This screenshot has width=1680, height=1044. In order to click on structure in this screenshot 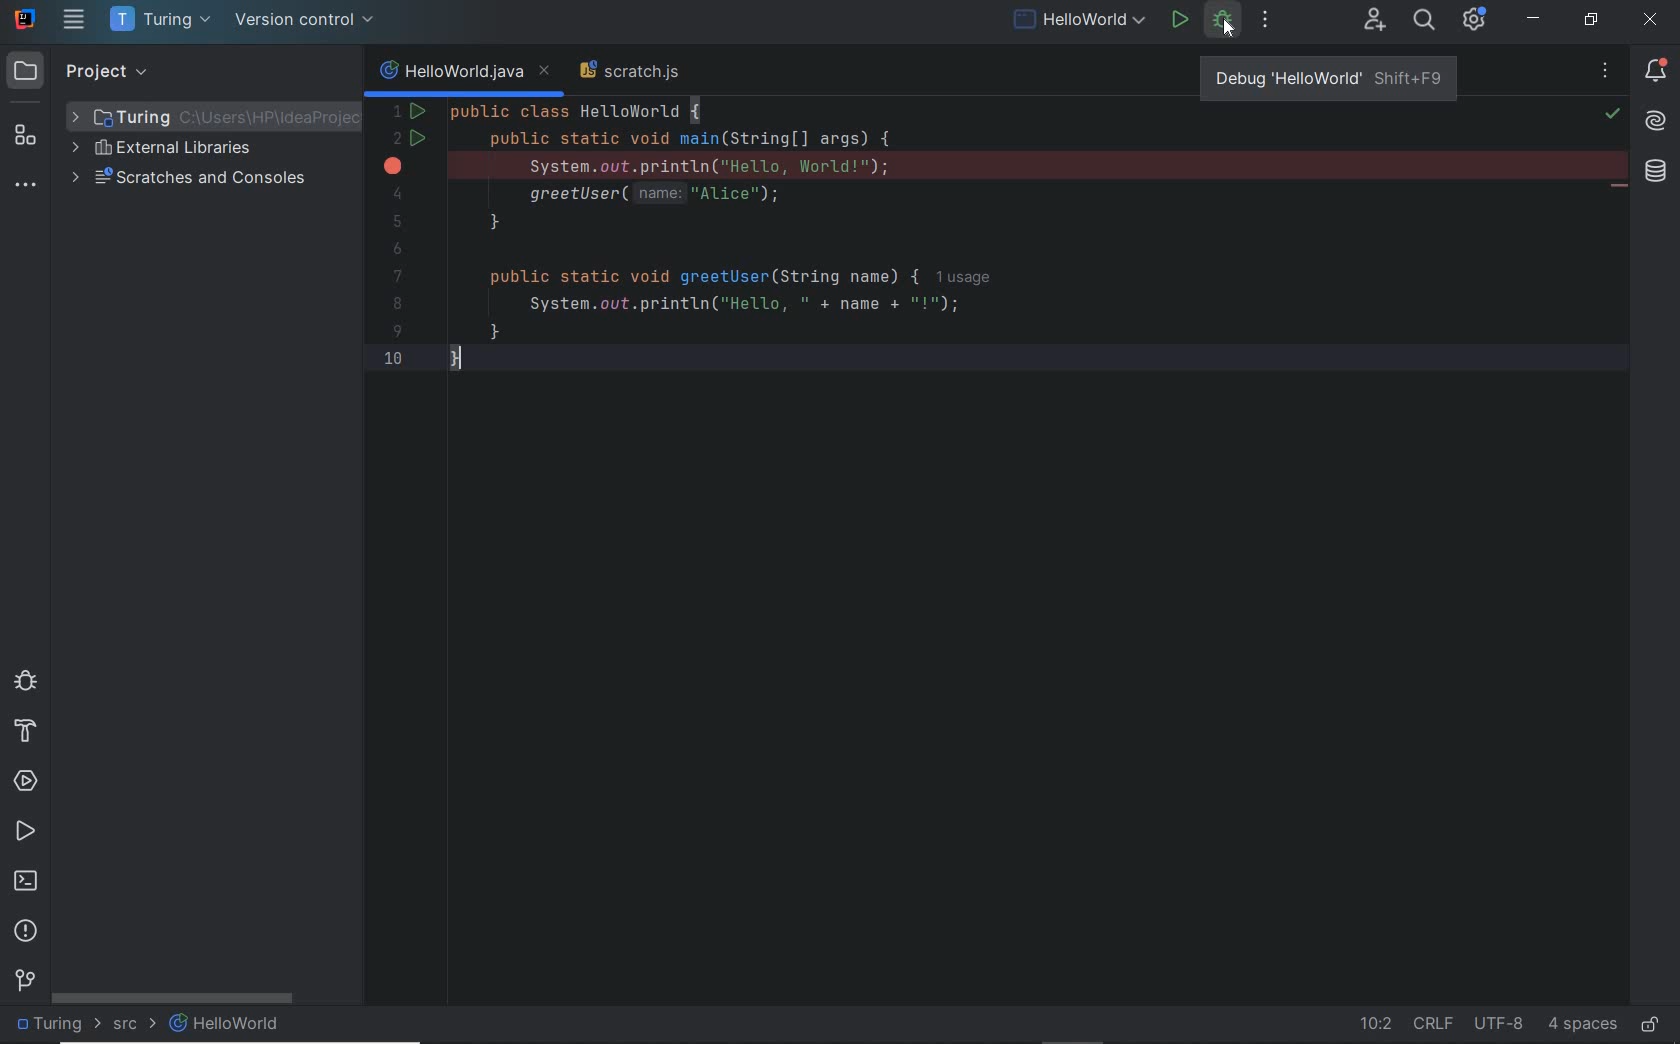, I will do `click(26, 139)`.